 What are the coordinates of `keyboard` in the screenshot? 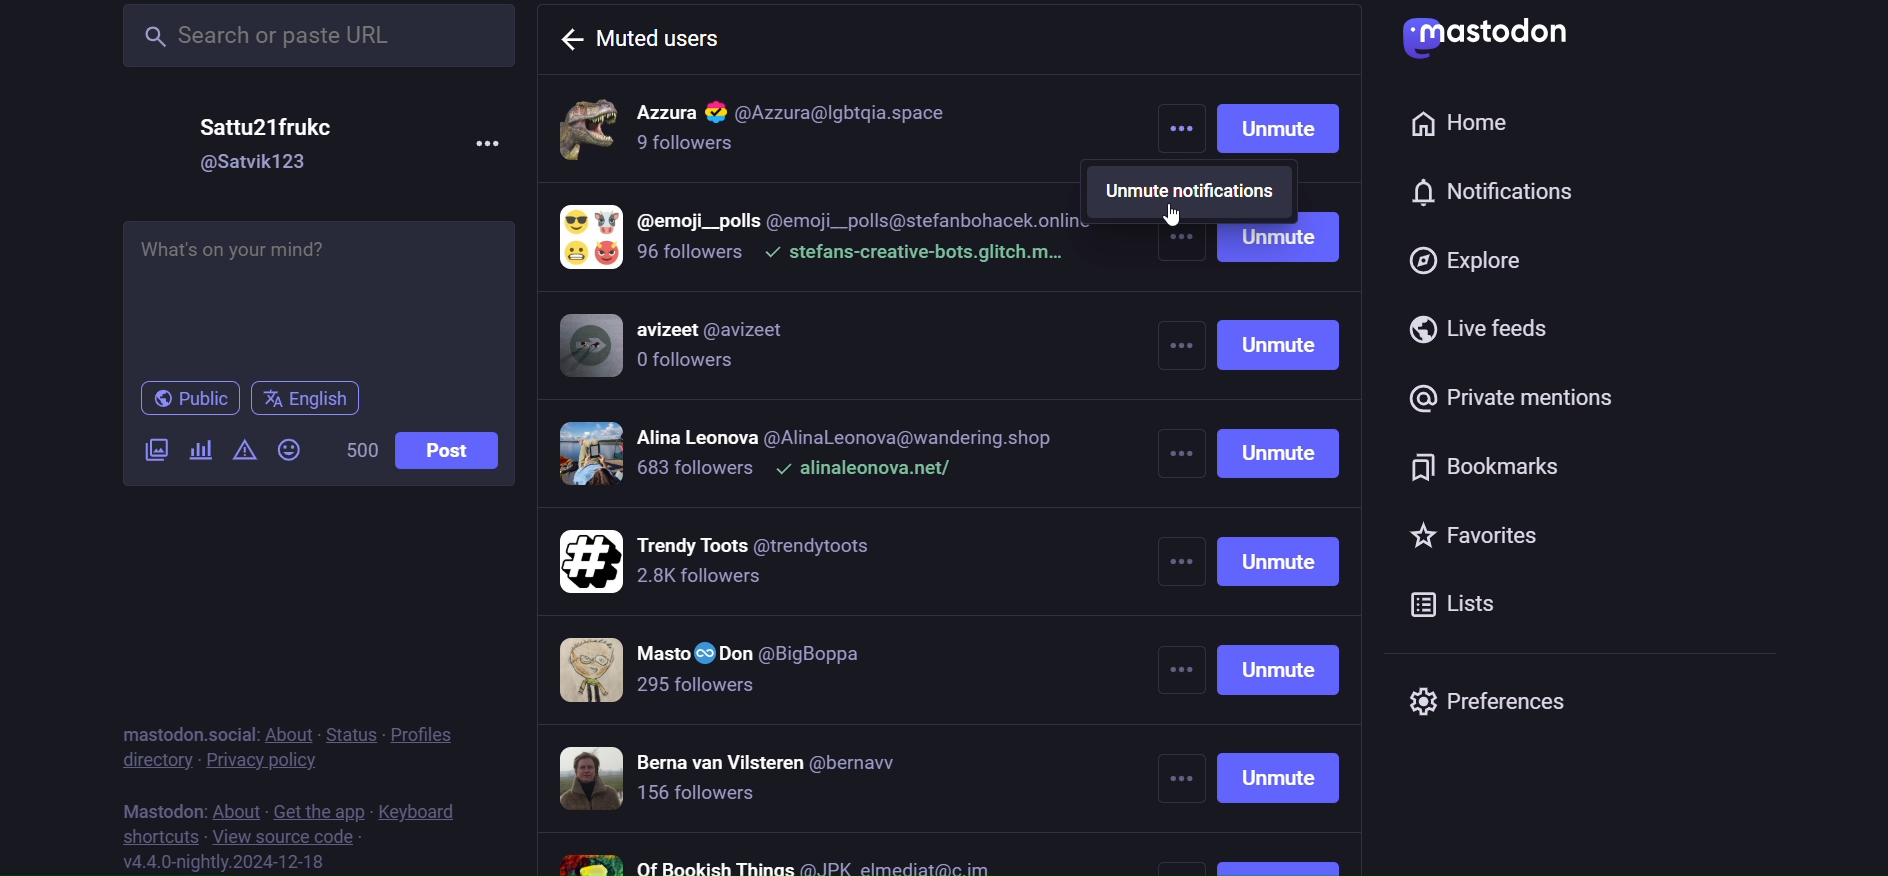 It's located at (420, 810).